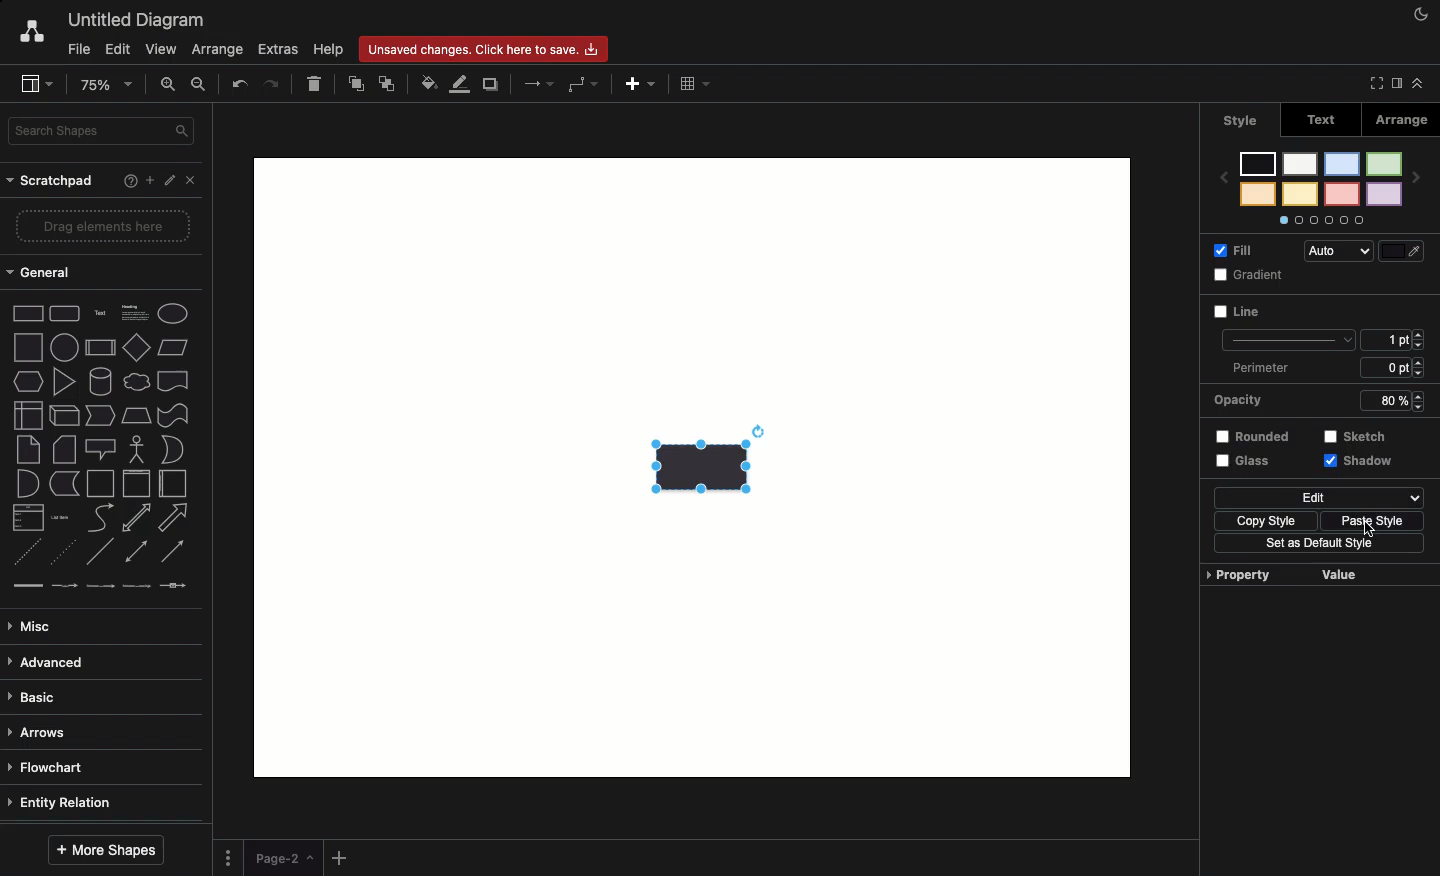  What do you see at coordinates (1361, 462) in the screenshot?
I see `Shadow` at bounding box center [1361, 462].